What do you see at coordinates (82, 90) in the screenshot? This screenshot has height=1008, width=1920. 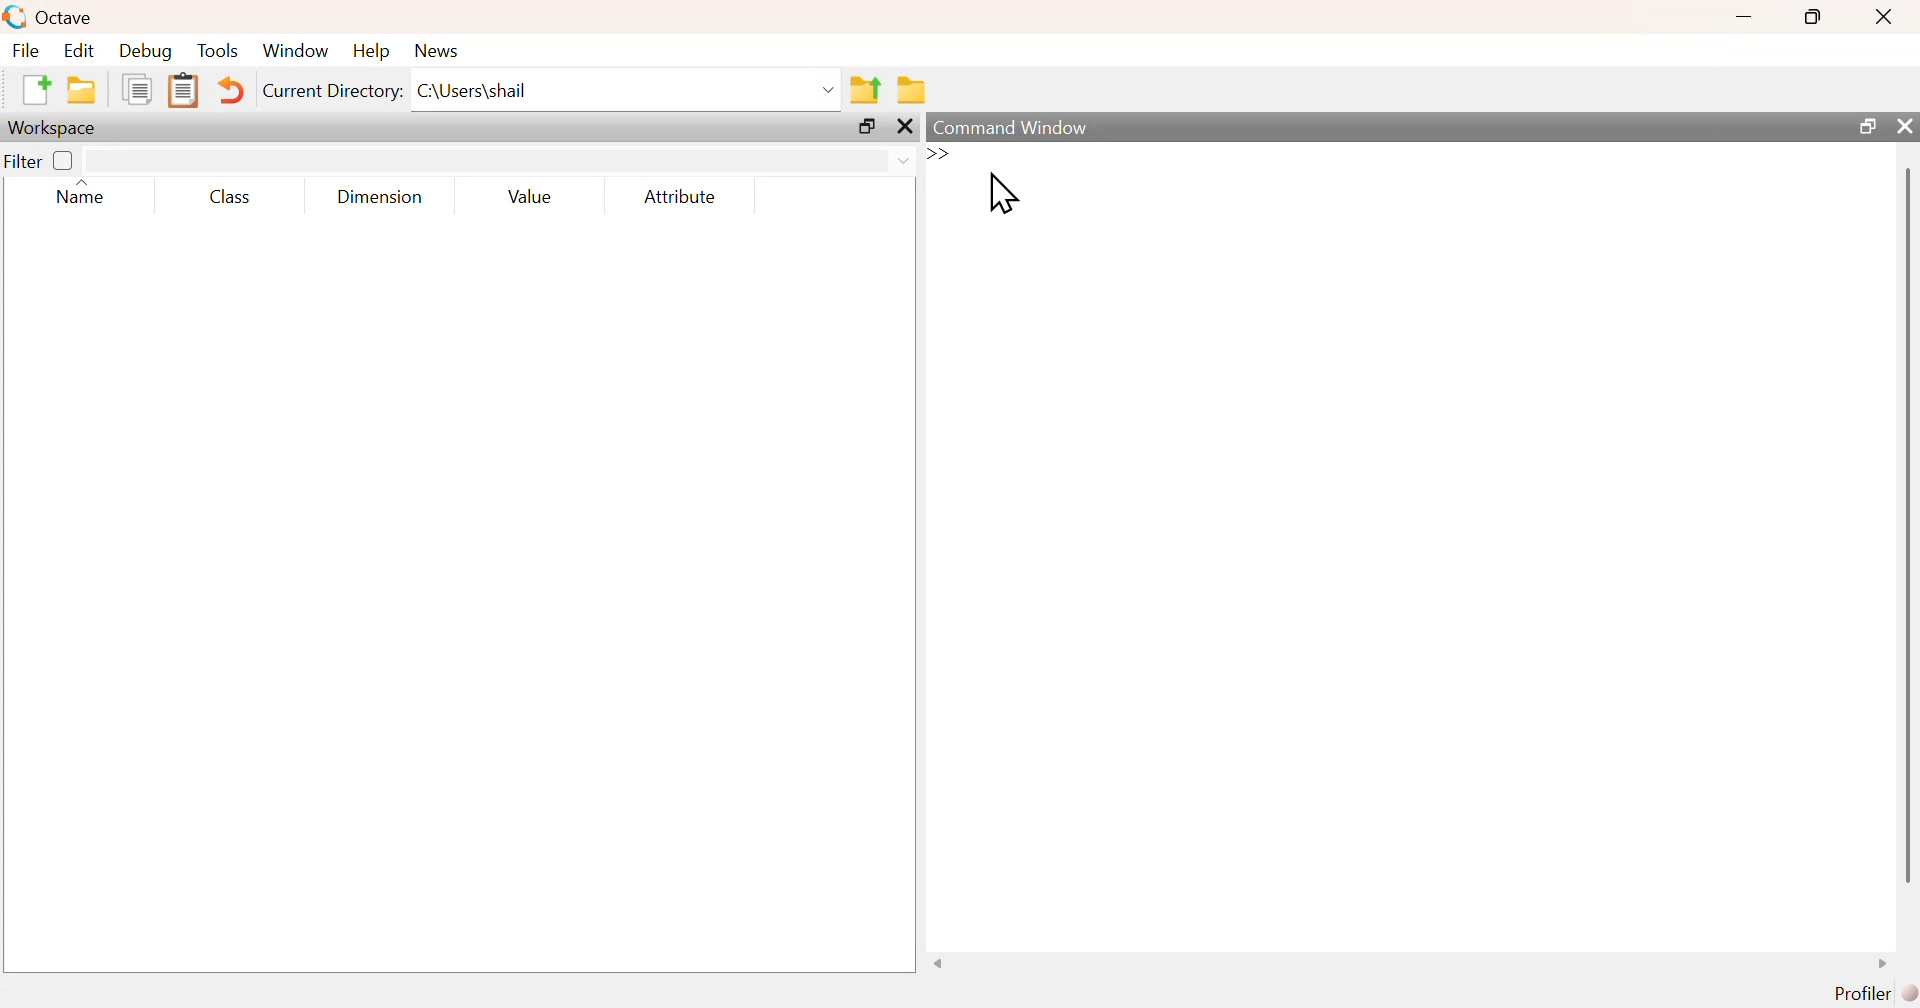 I see `New Folder` at bounding box center [82, 90].